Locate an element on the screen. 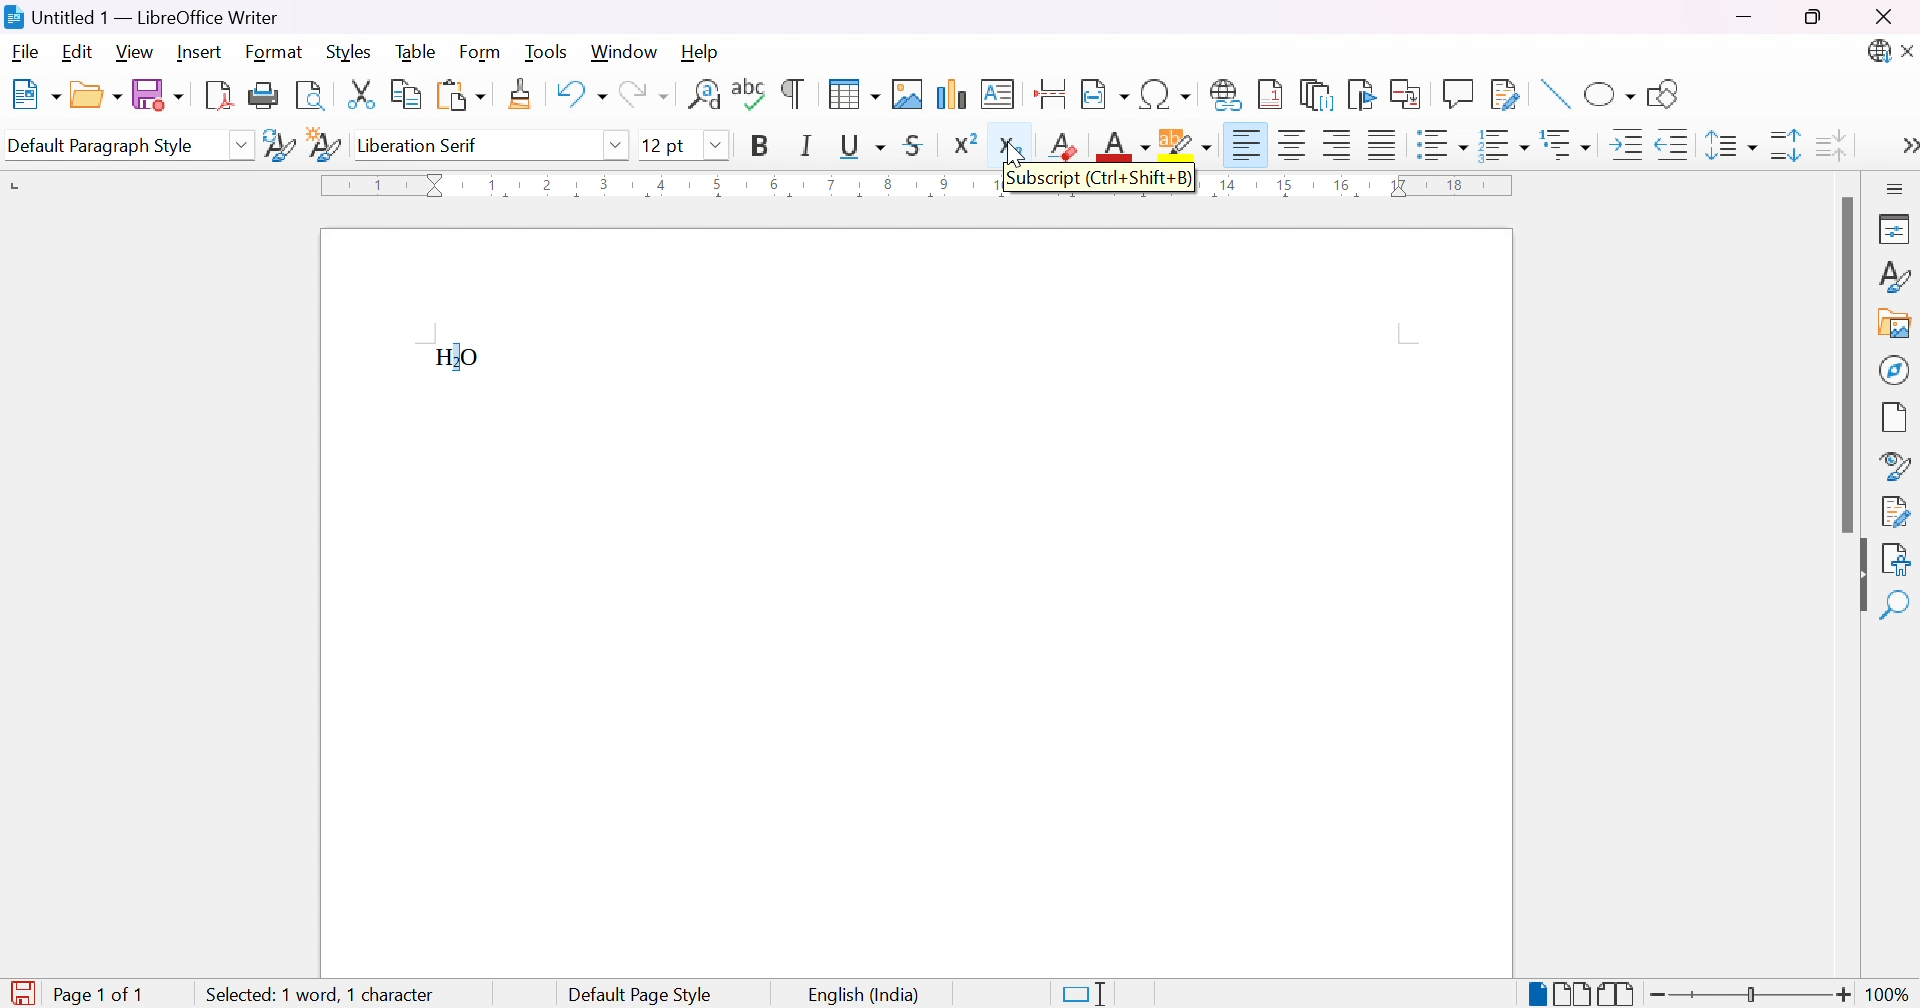 The image size is (1920, 1008). Cut is located at coordinates (359, 93).